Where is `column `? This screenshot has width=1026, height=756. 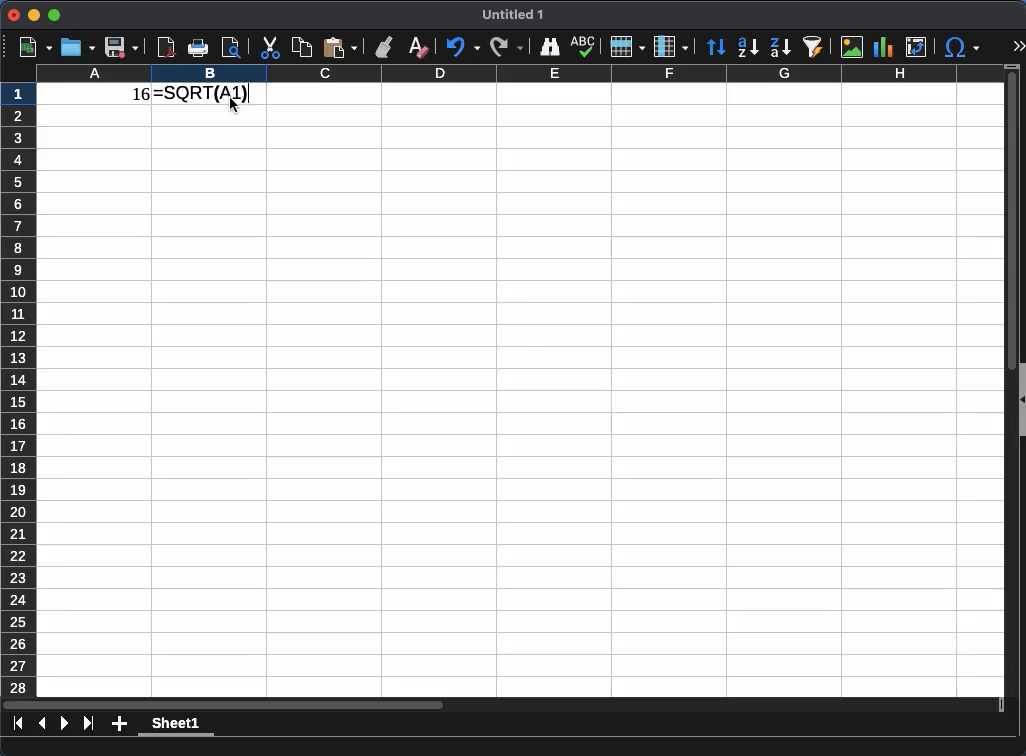
column  is located at coordinates (671, 46).